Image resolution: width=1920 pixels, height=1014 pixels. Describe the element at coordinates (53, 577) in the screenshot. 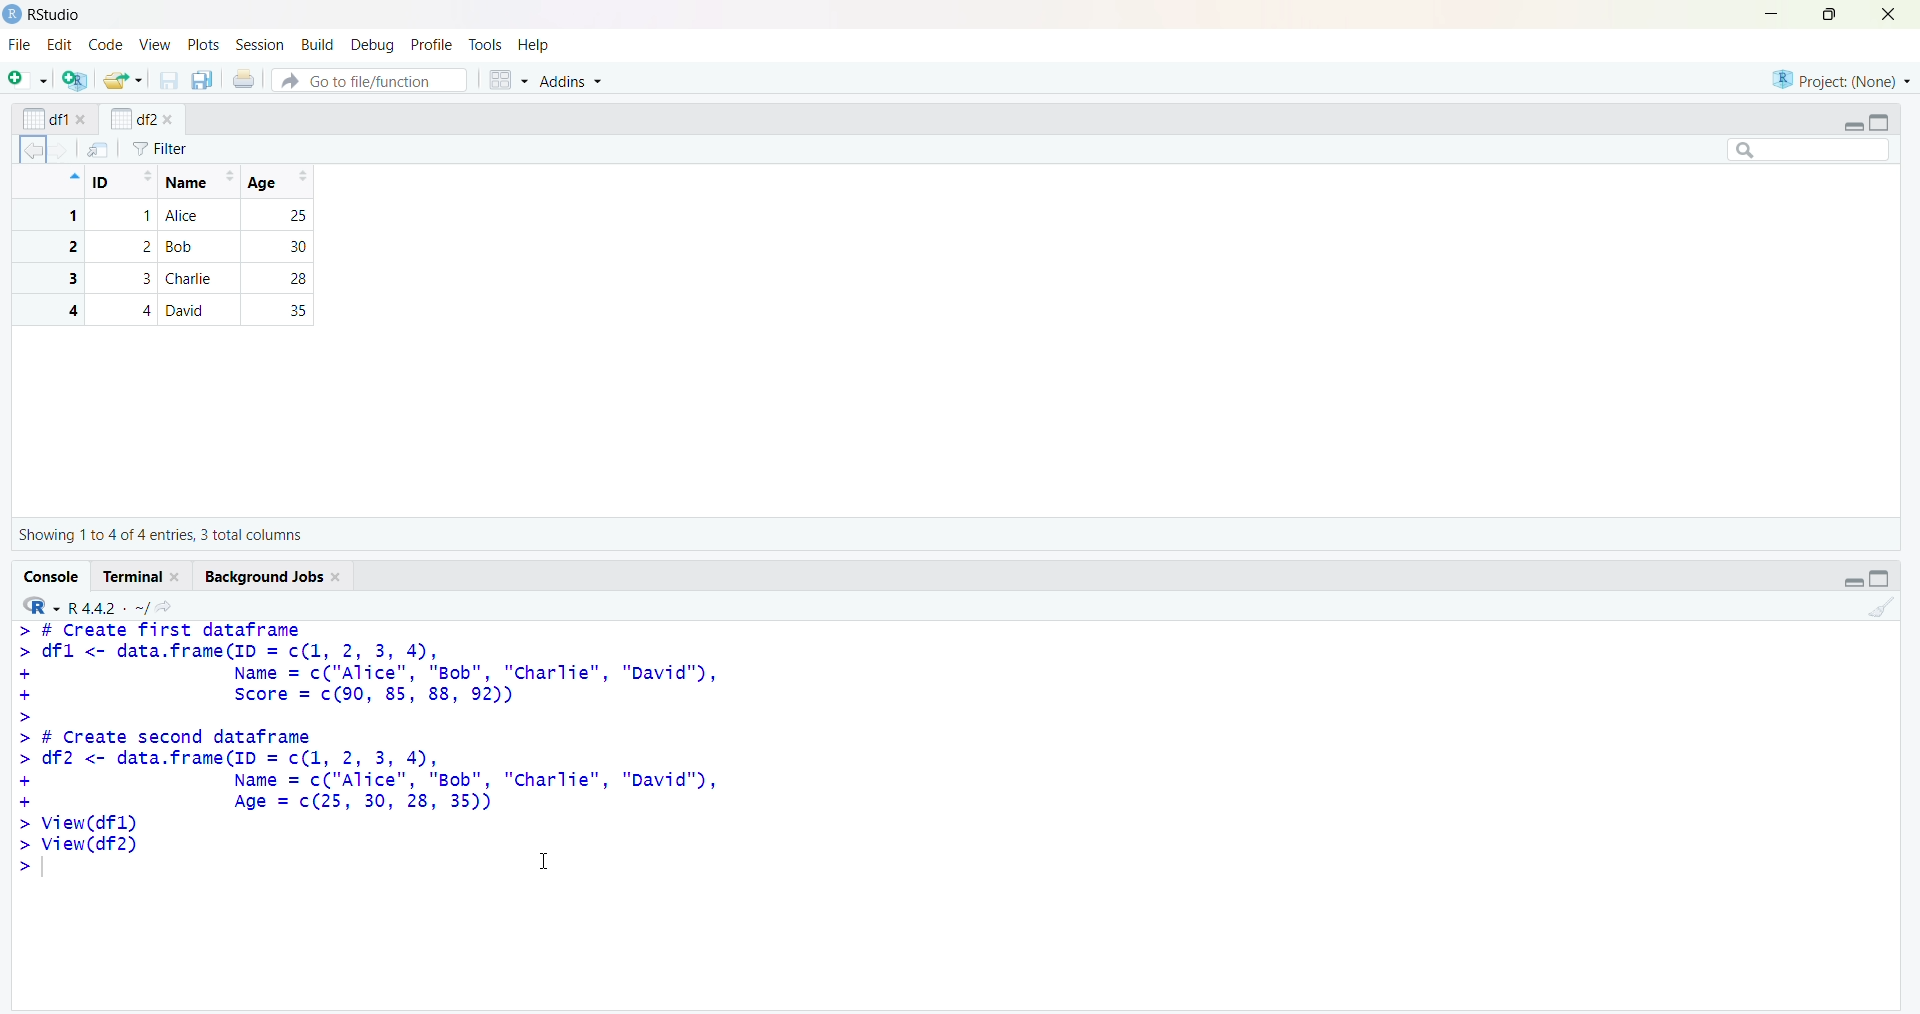

I see `Console` at that location.